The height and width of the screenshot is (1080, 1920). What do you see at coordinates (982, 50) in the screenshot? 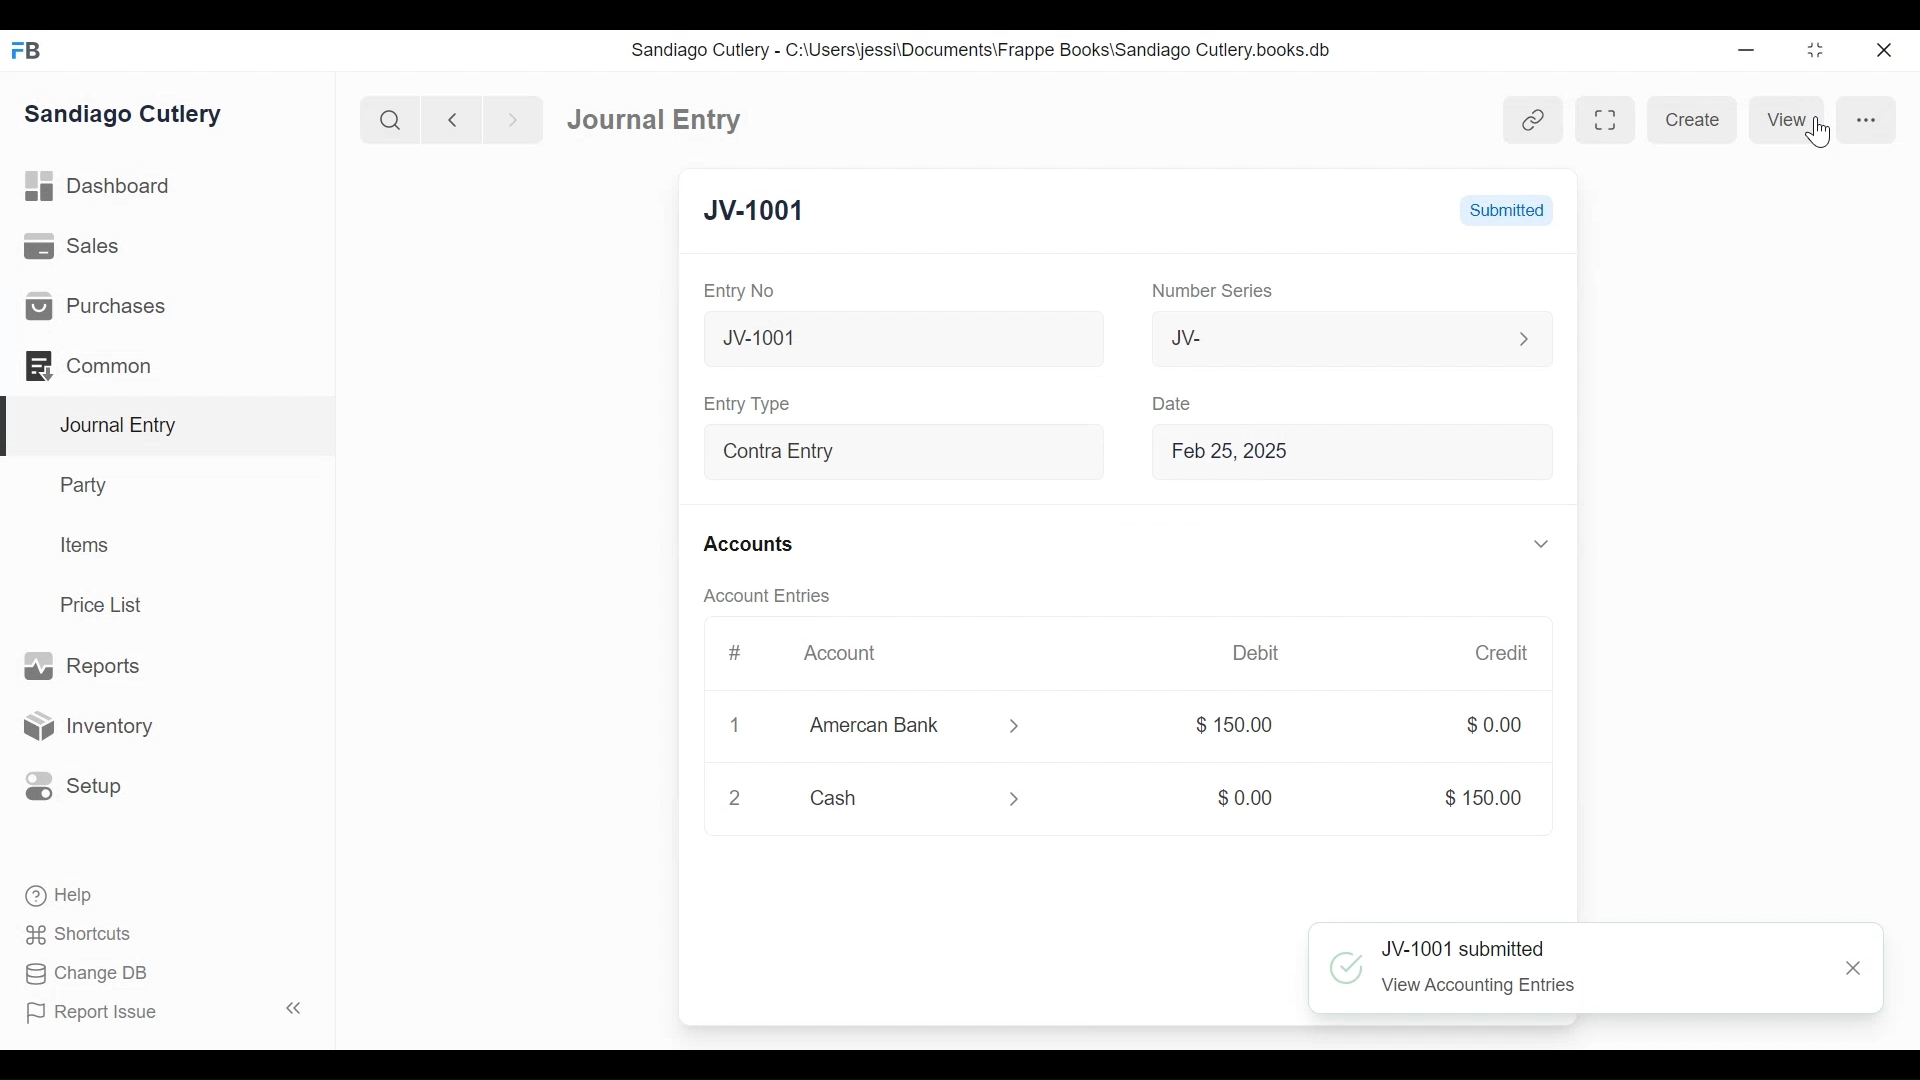
I see `Sandiago Cutlery - C:\Users\jessi\Documents\Frappe Books\Sandiago Cutlery.books.db` at bounding box center [982, 50].